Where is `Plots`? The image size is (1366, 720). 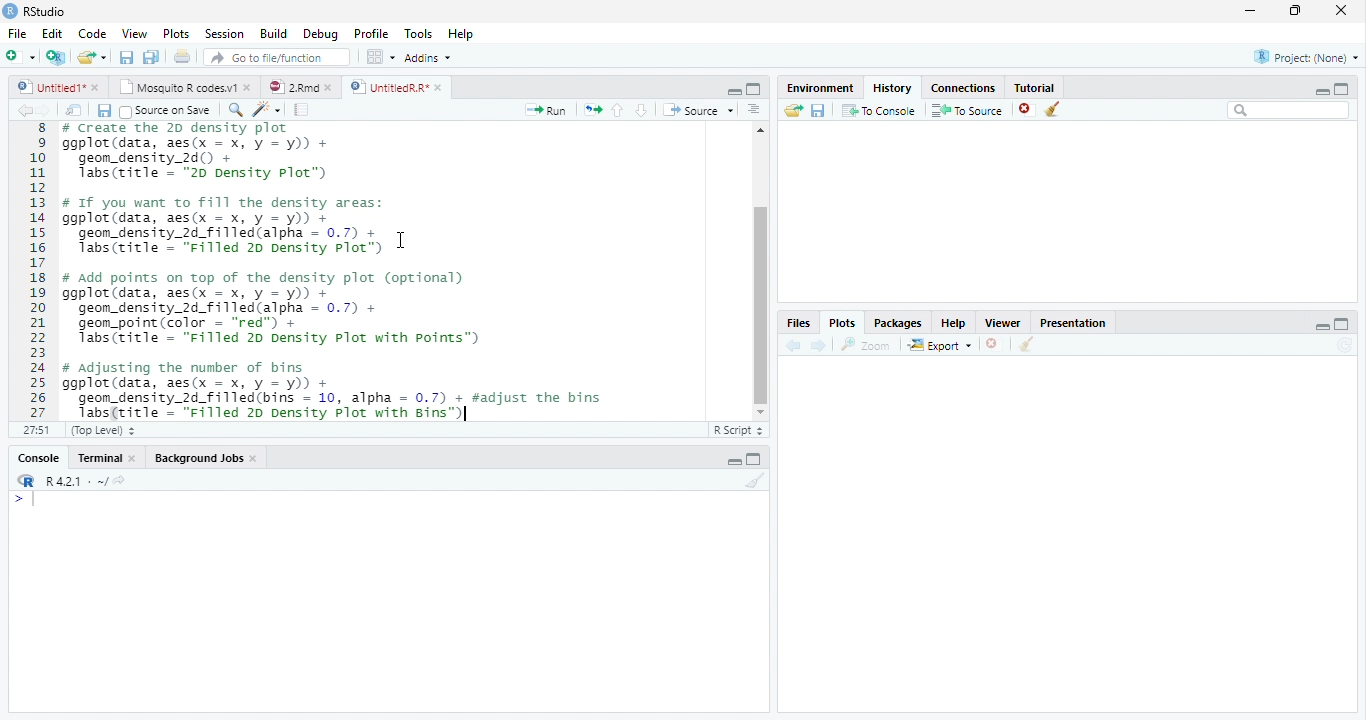
Plots is located at coordinates (175, 33).